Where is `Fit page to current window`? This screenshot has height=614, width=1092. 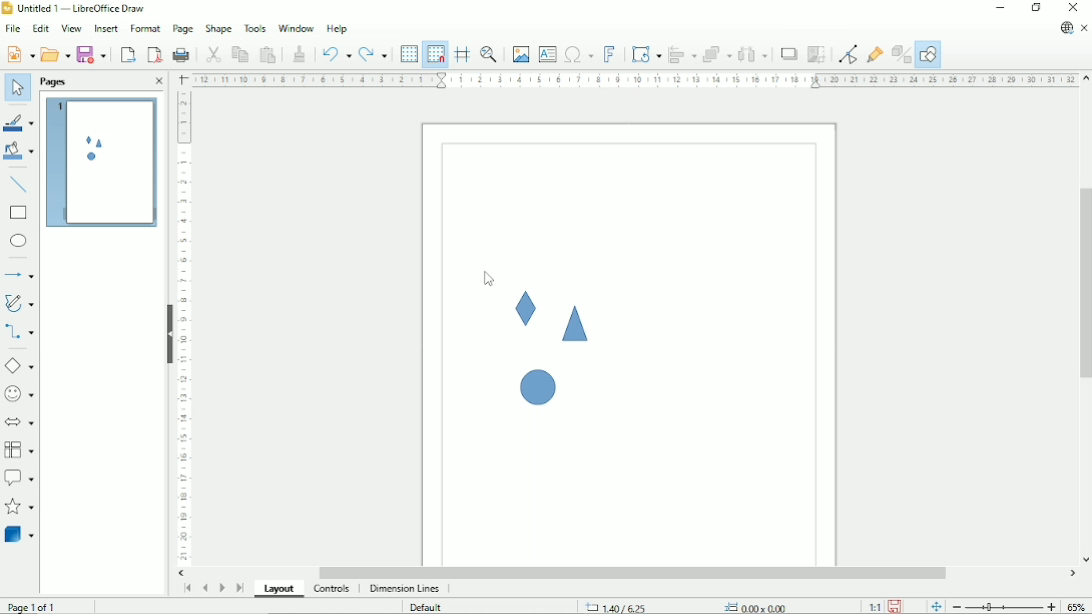
Fit page to current window is located at coordinates (934, 606).